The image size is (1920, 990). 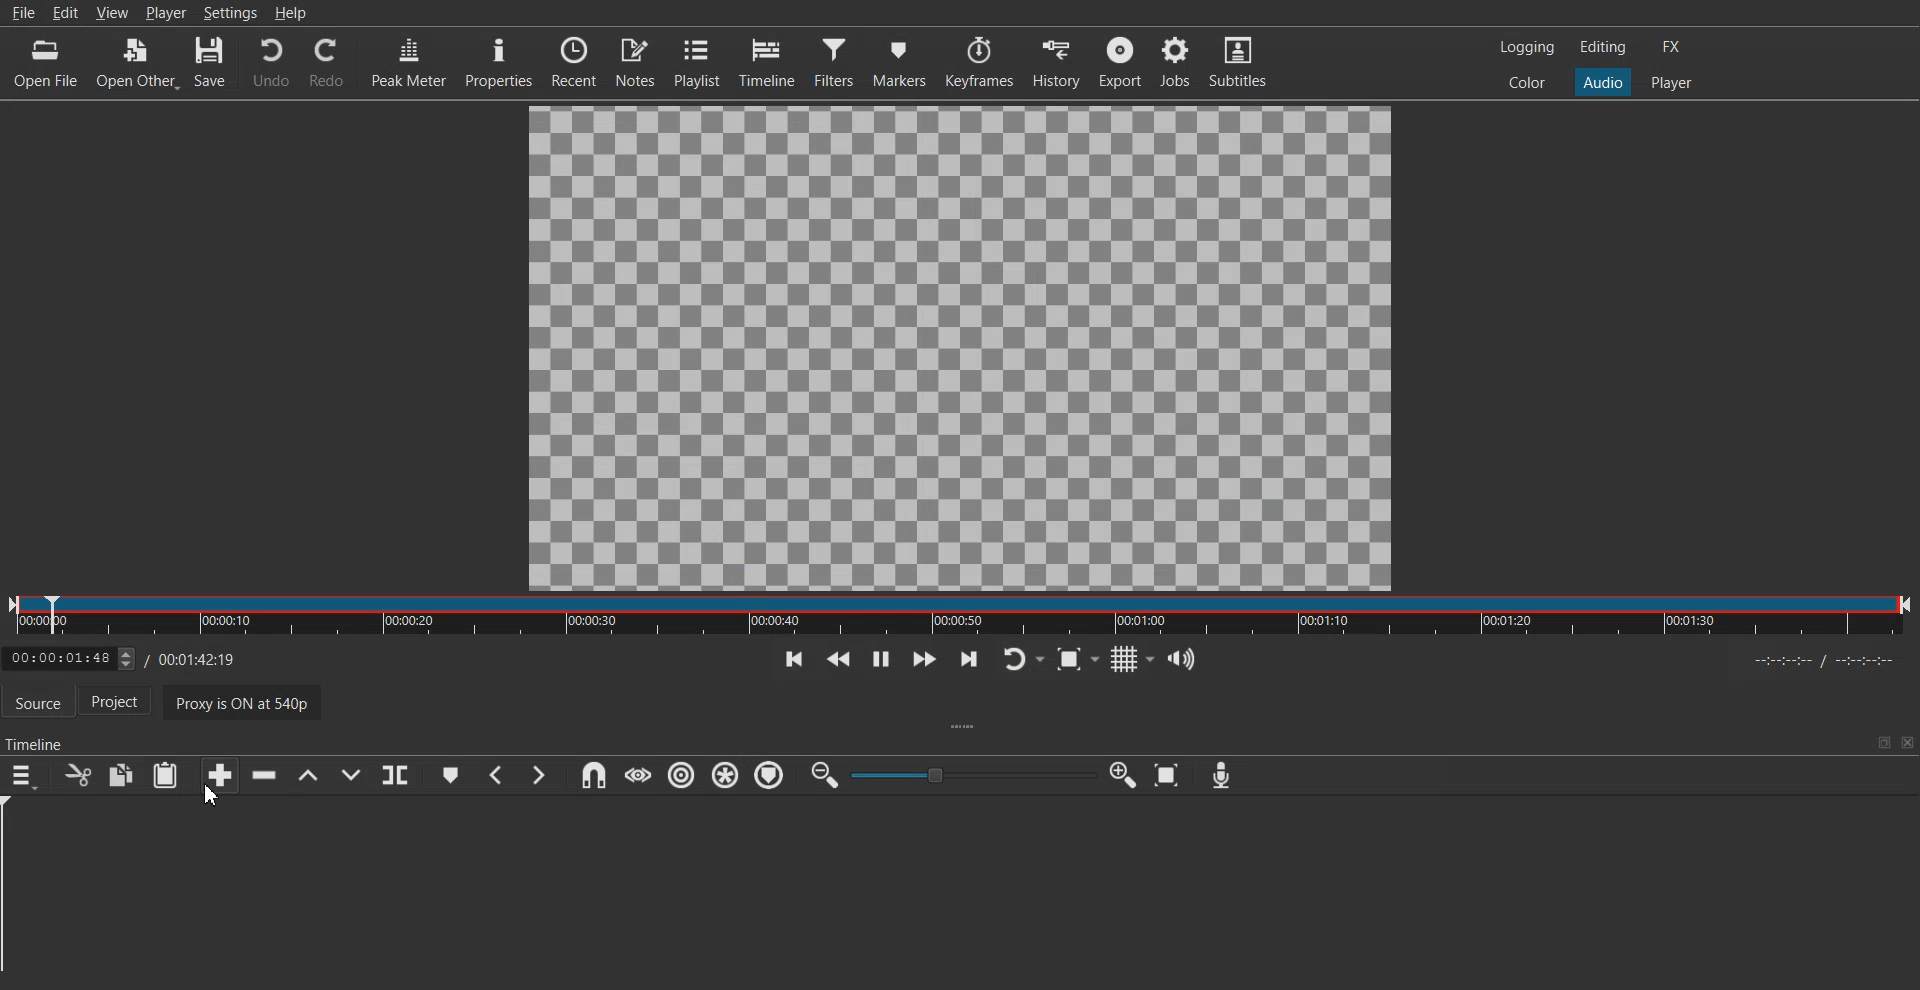 I want to click on Overwrite, so click(x=353, y=775).